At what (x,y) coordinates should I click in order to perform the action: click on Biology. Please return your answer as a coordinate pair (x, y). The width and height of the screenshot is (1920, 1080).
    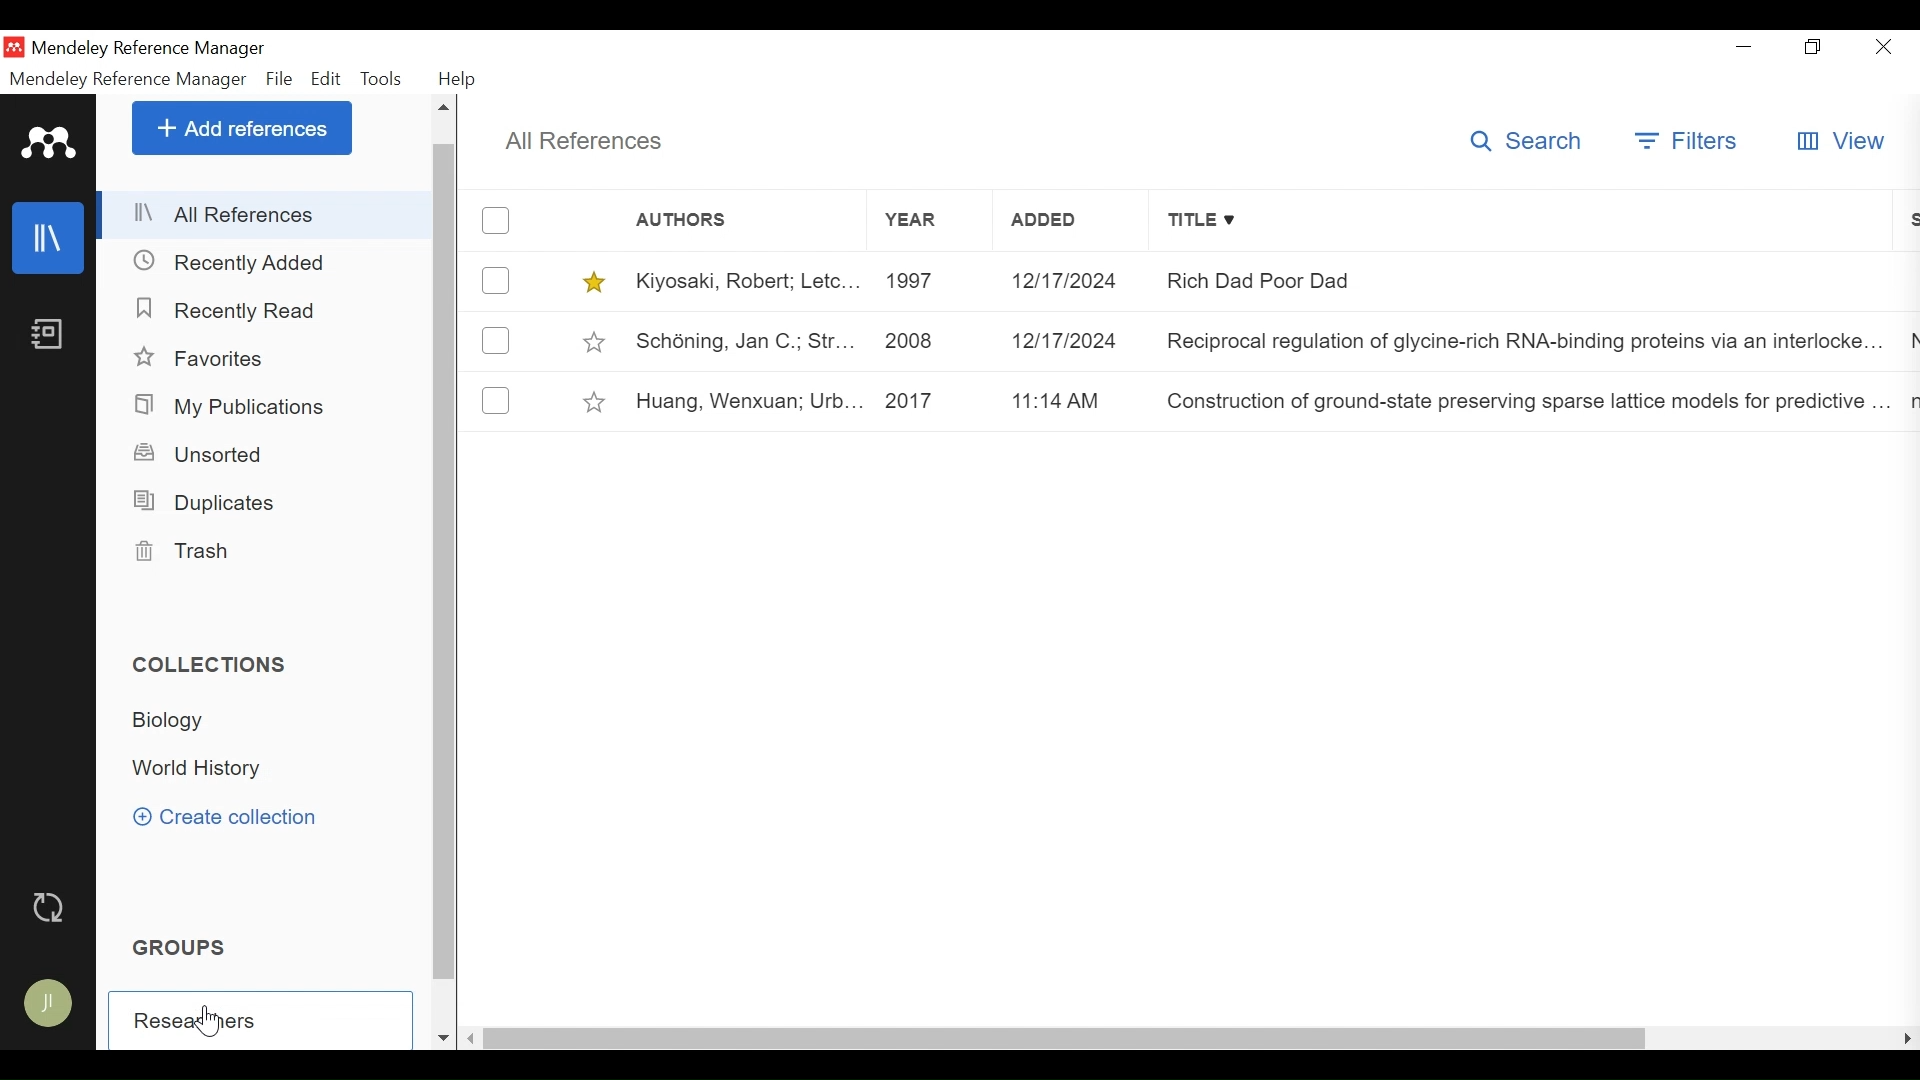
    Looking at the image, I should click on (181, 722).